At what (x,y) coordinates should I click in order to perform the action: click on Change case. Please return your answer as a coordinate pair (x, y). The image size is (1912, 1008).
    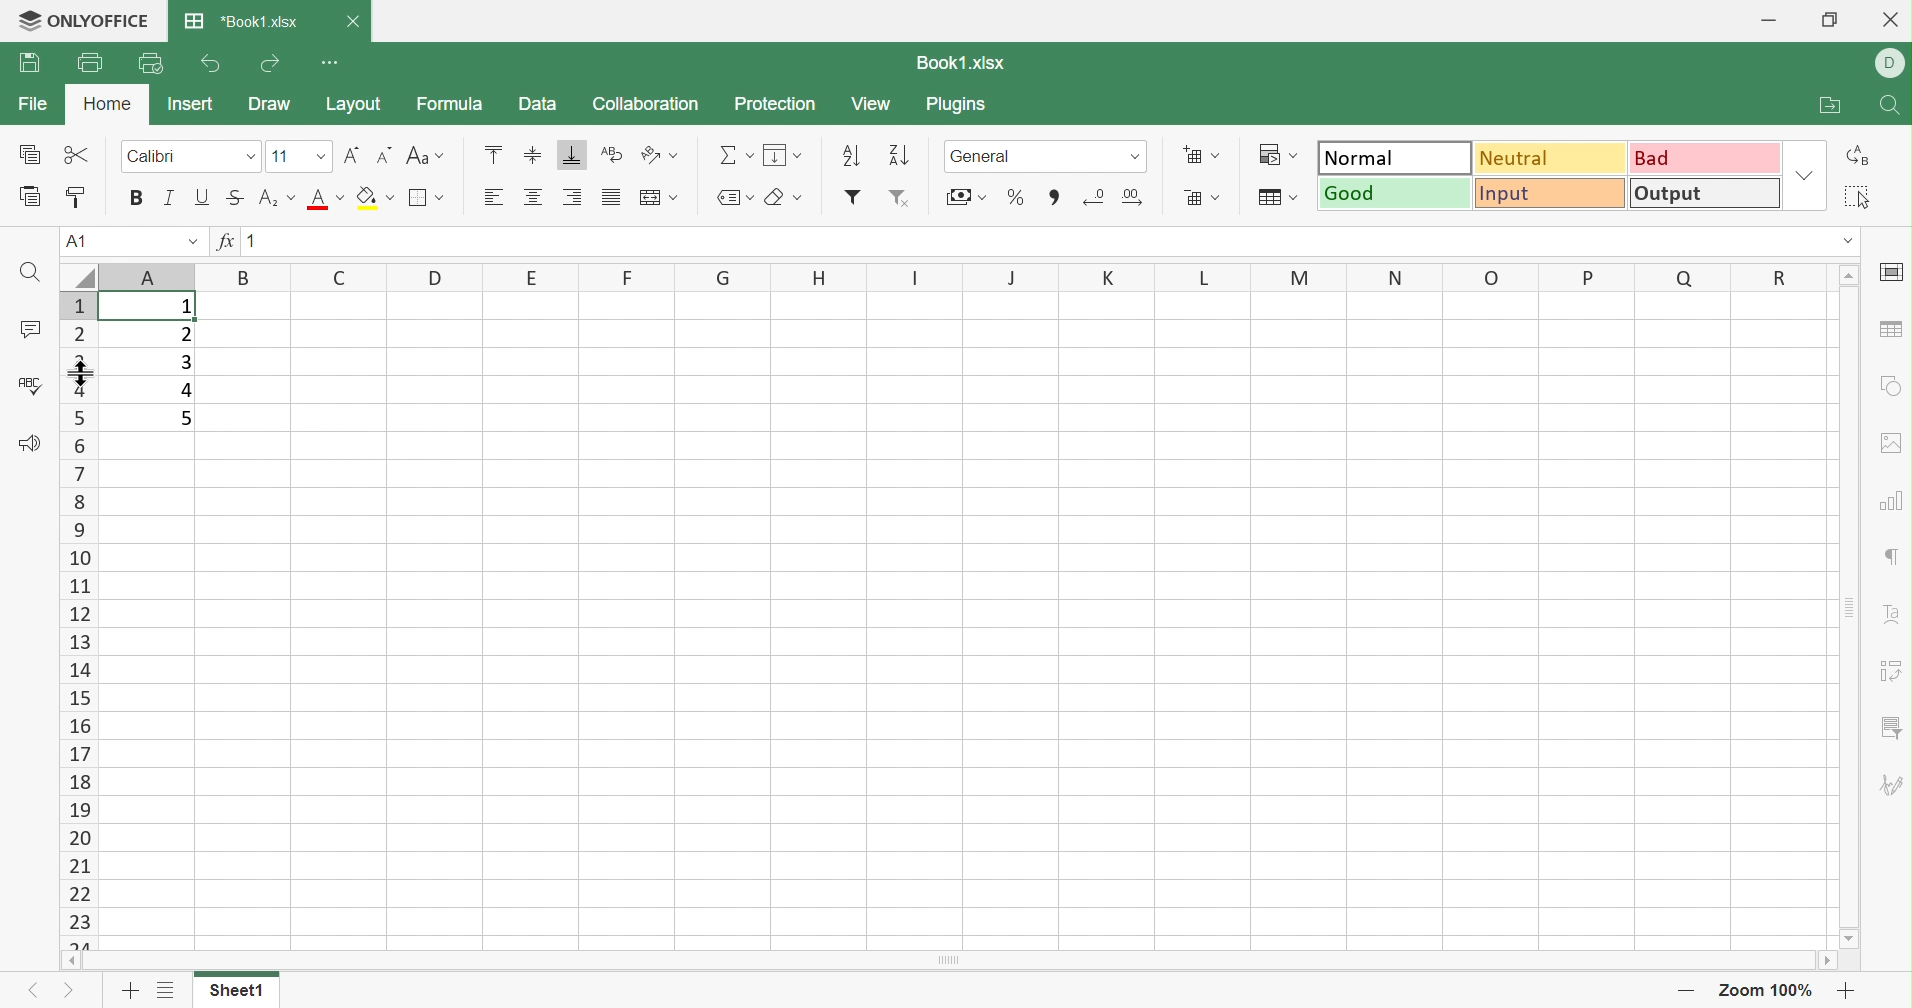
    Looking at the image, I should click on (415, 152).